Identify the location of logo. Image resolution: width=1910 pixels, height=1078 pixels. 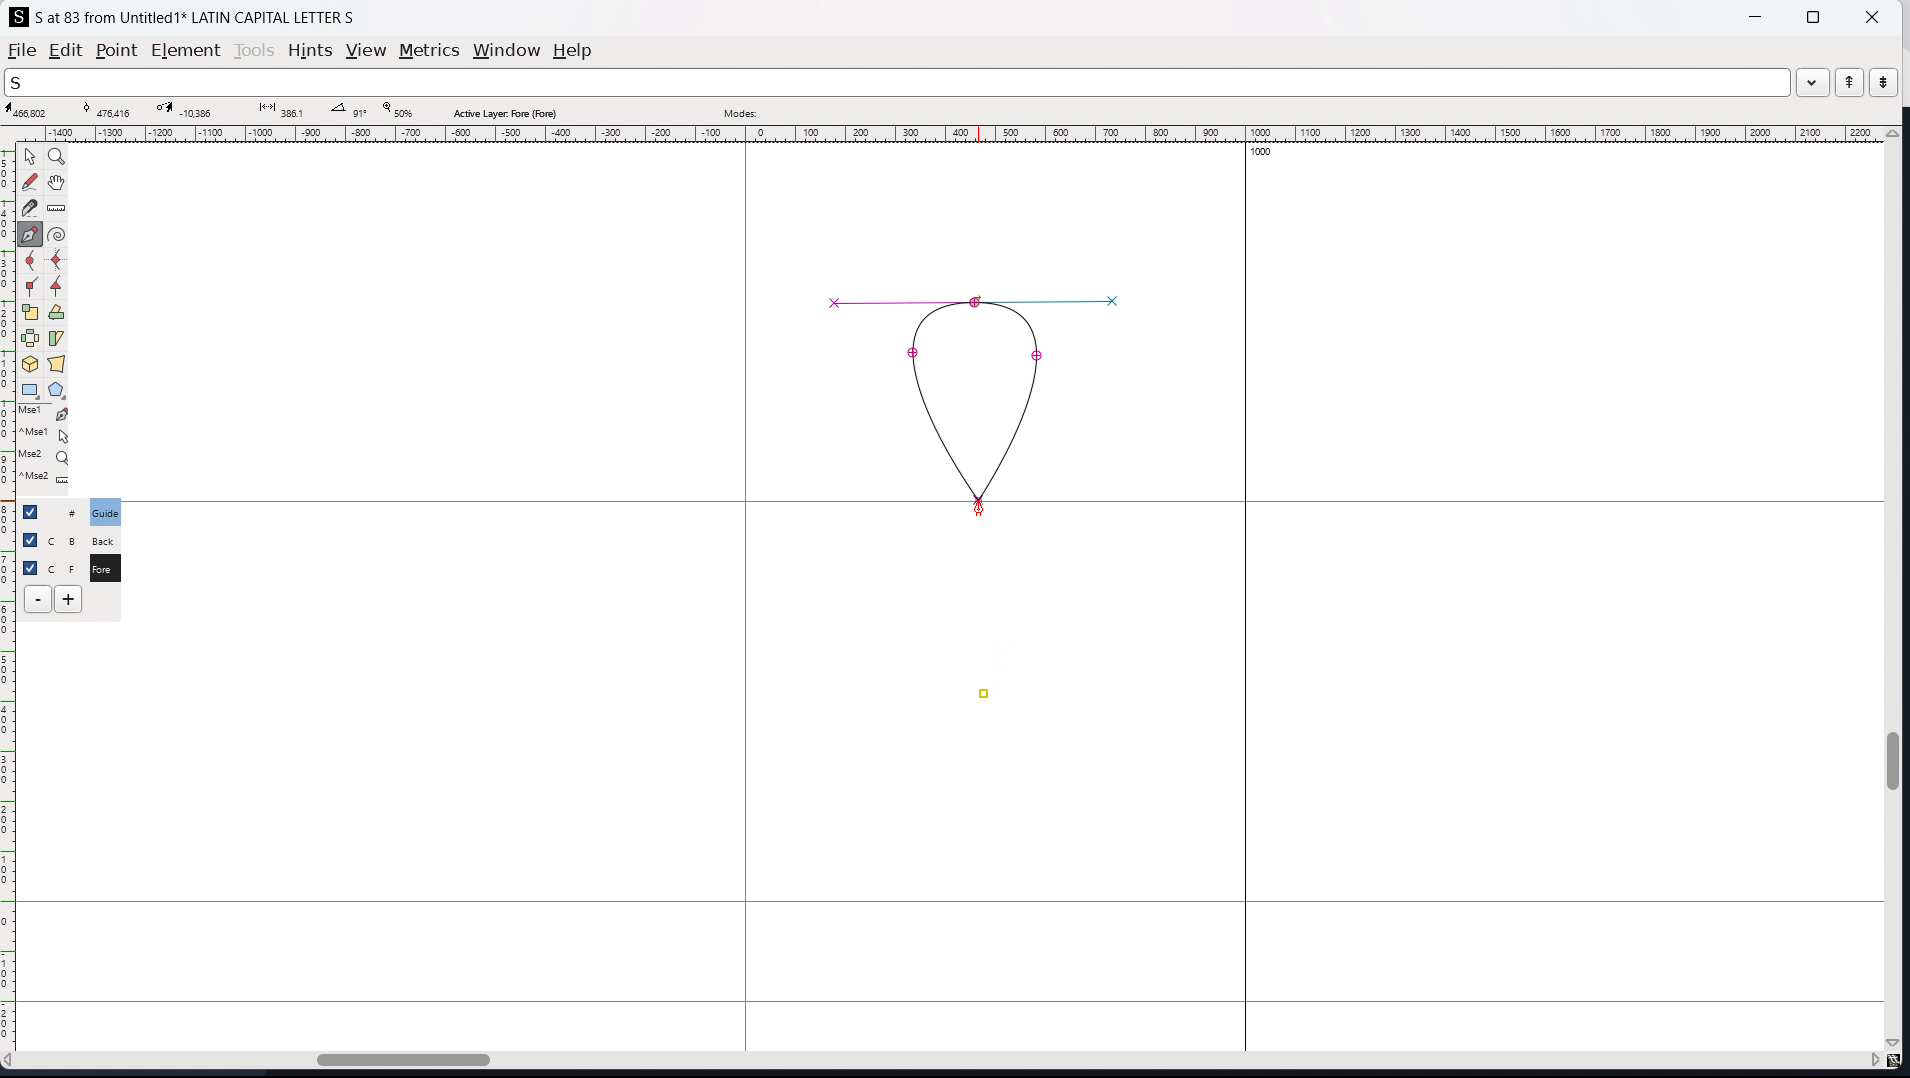
(19, 17).